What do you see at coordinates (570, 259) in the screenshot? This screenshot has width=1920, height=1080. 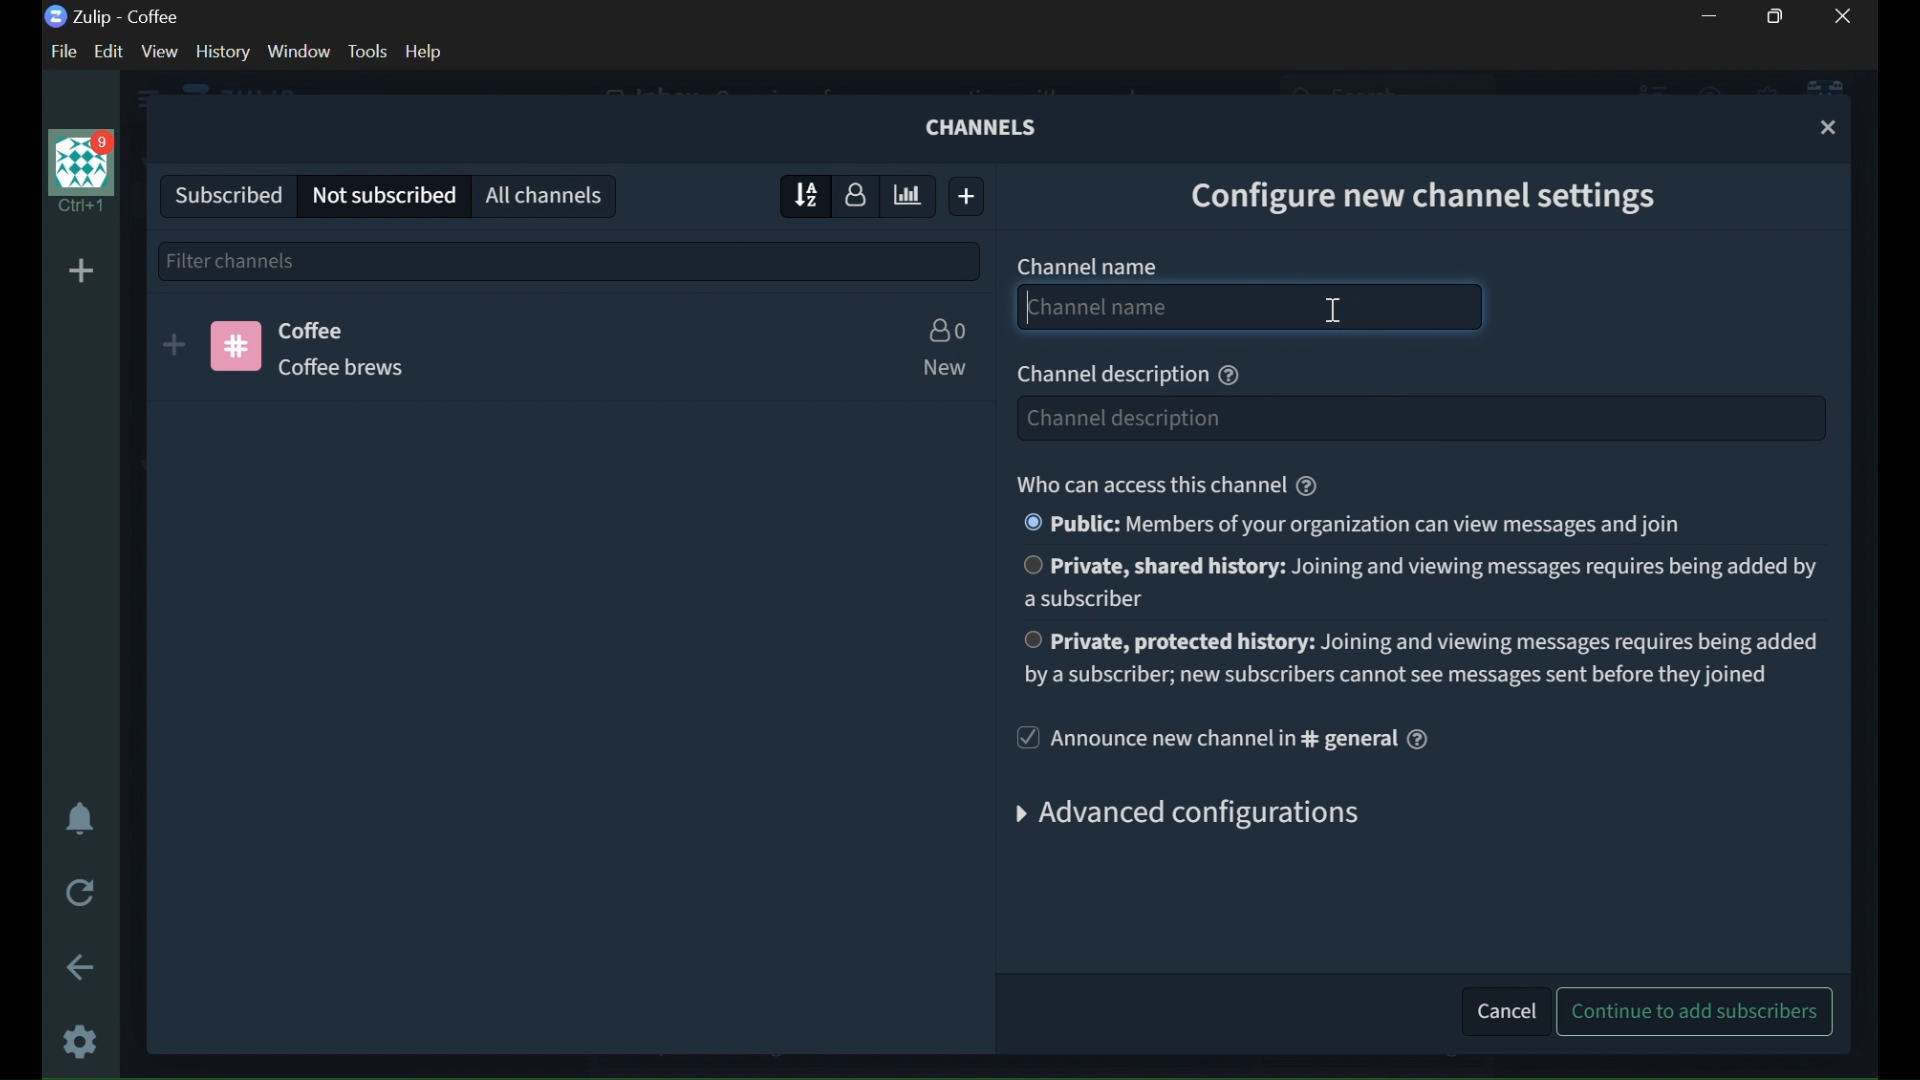 I see `filter channels` at bounding box center [570, 259].